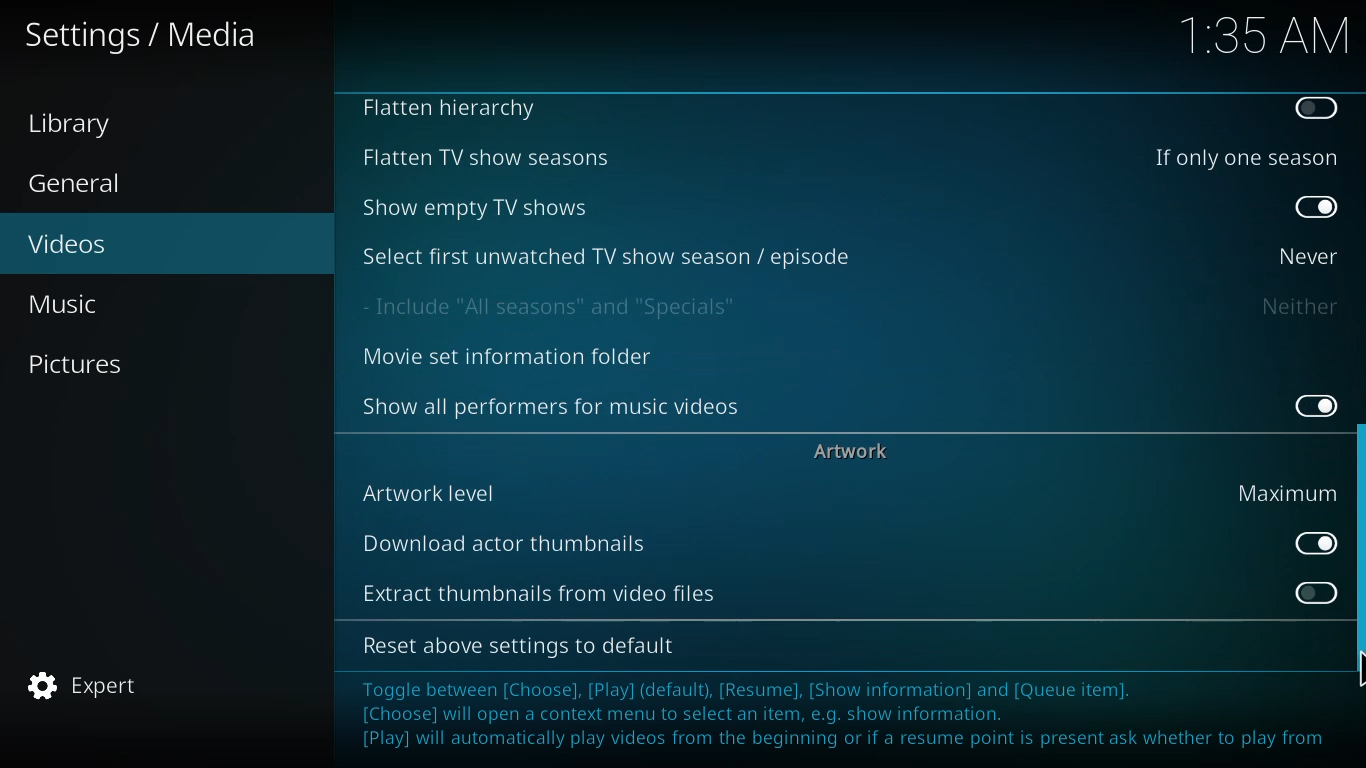 The image size is (1366, 768). I want to click on flatten hierarchy, so click(455, 110).